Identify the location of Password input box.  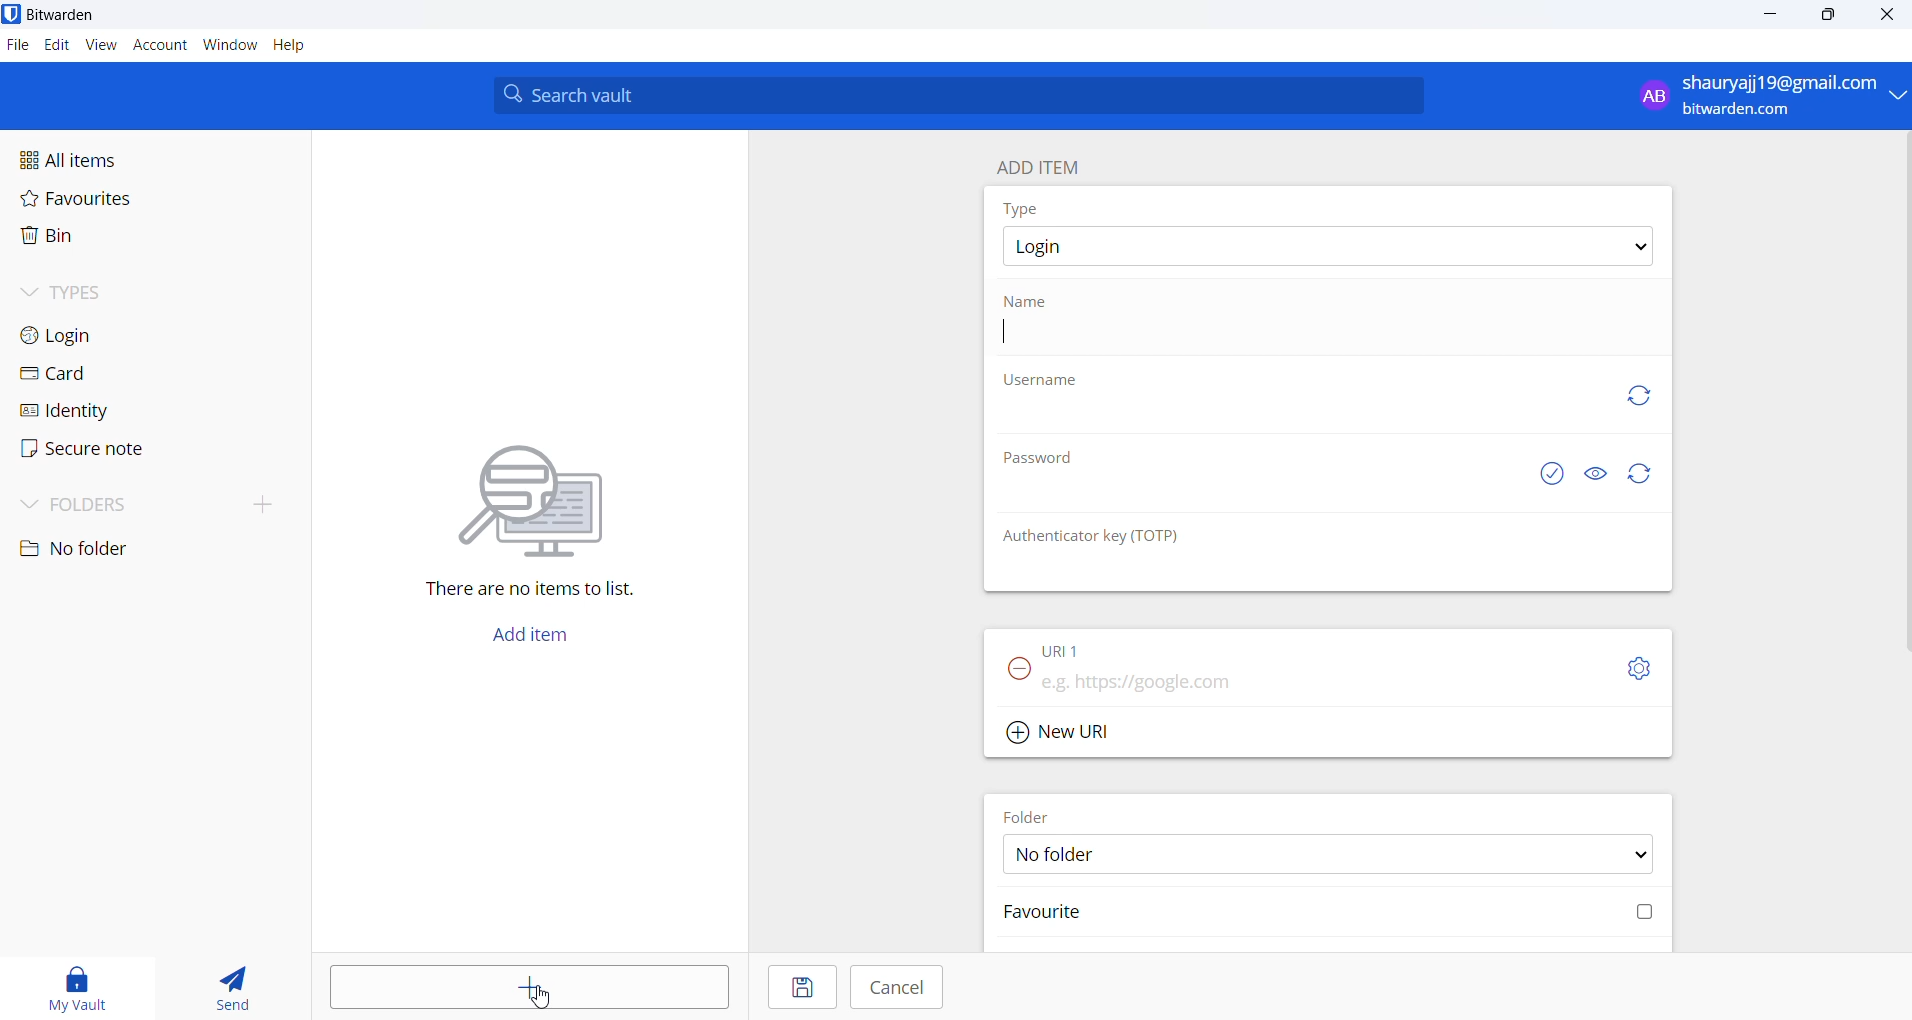
(1264, 501).